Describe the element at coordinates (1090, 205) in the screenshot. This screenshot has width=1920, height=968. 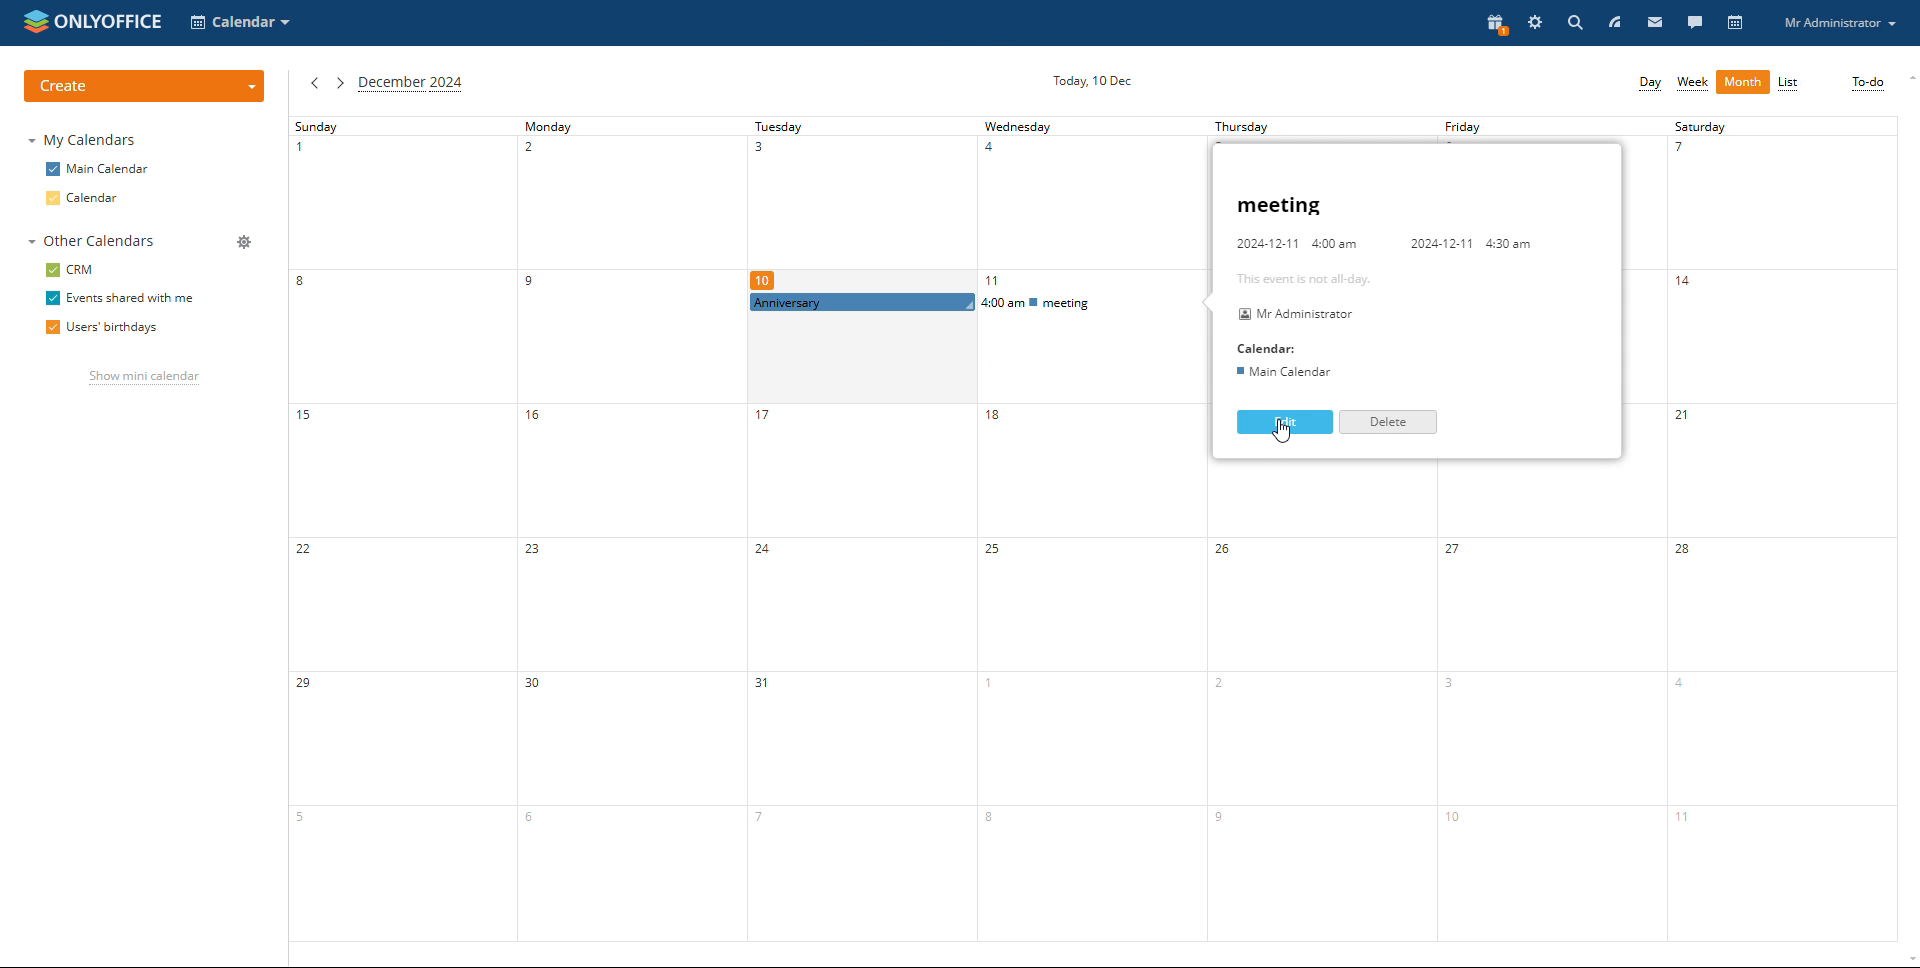
I see `wednesday` at that location.